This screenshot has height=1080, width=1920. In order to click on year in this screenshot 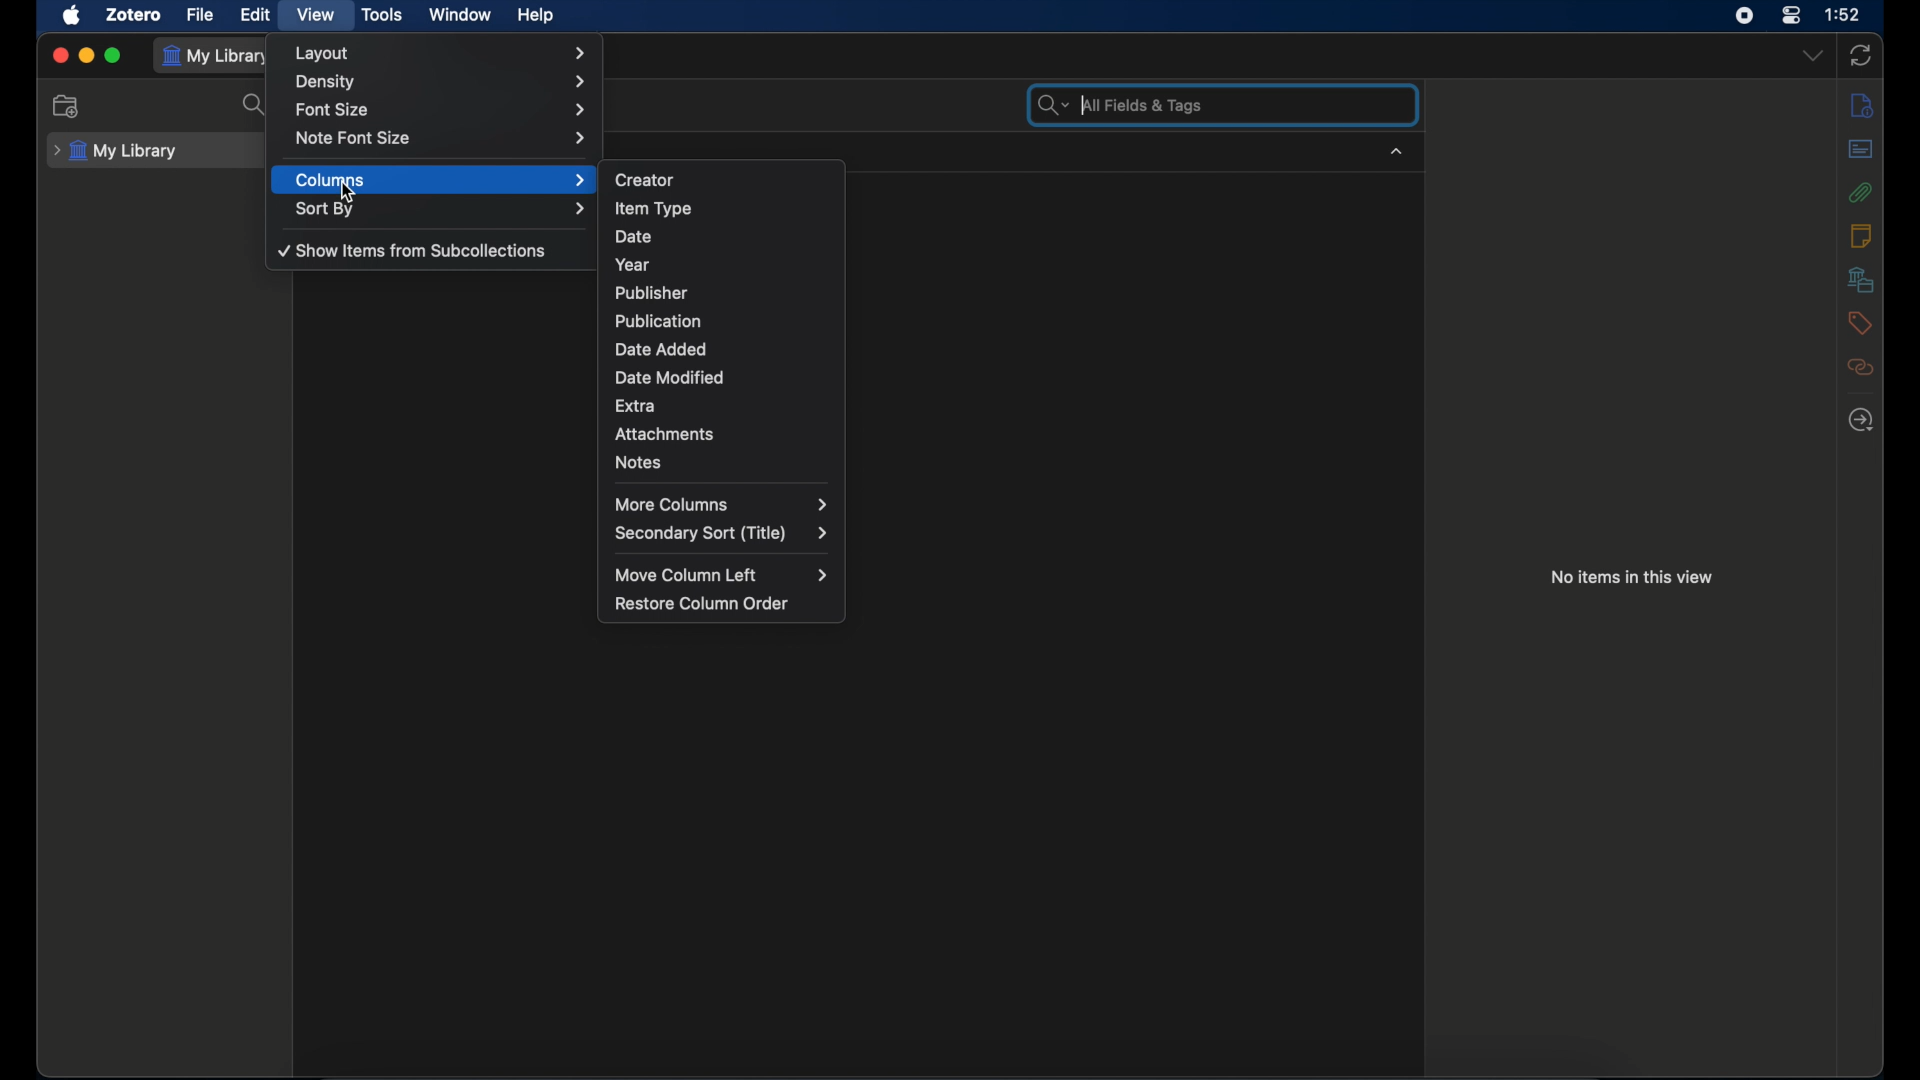, I will do `click(634, 265)`.